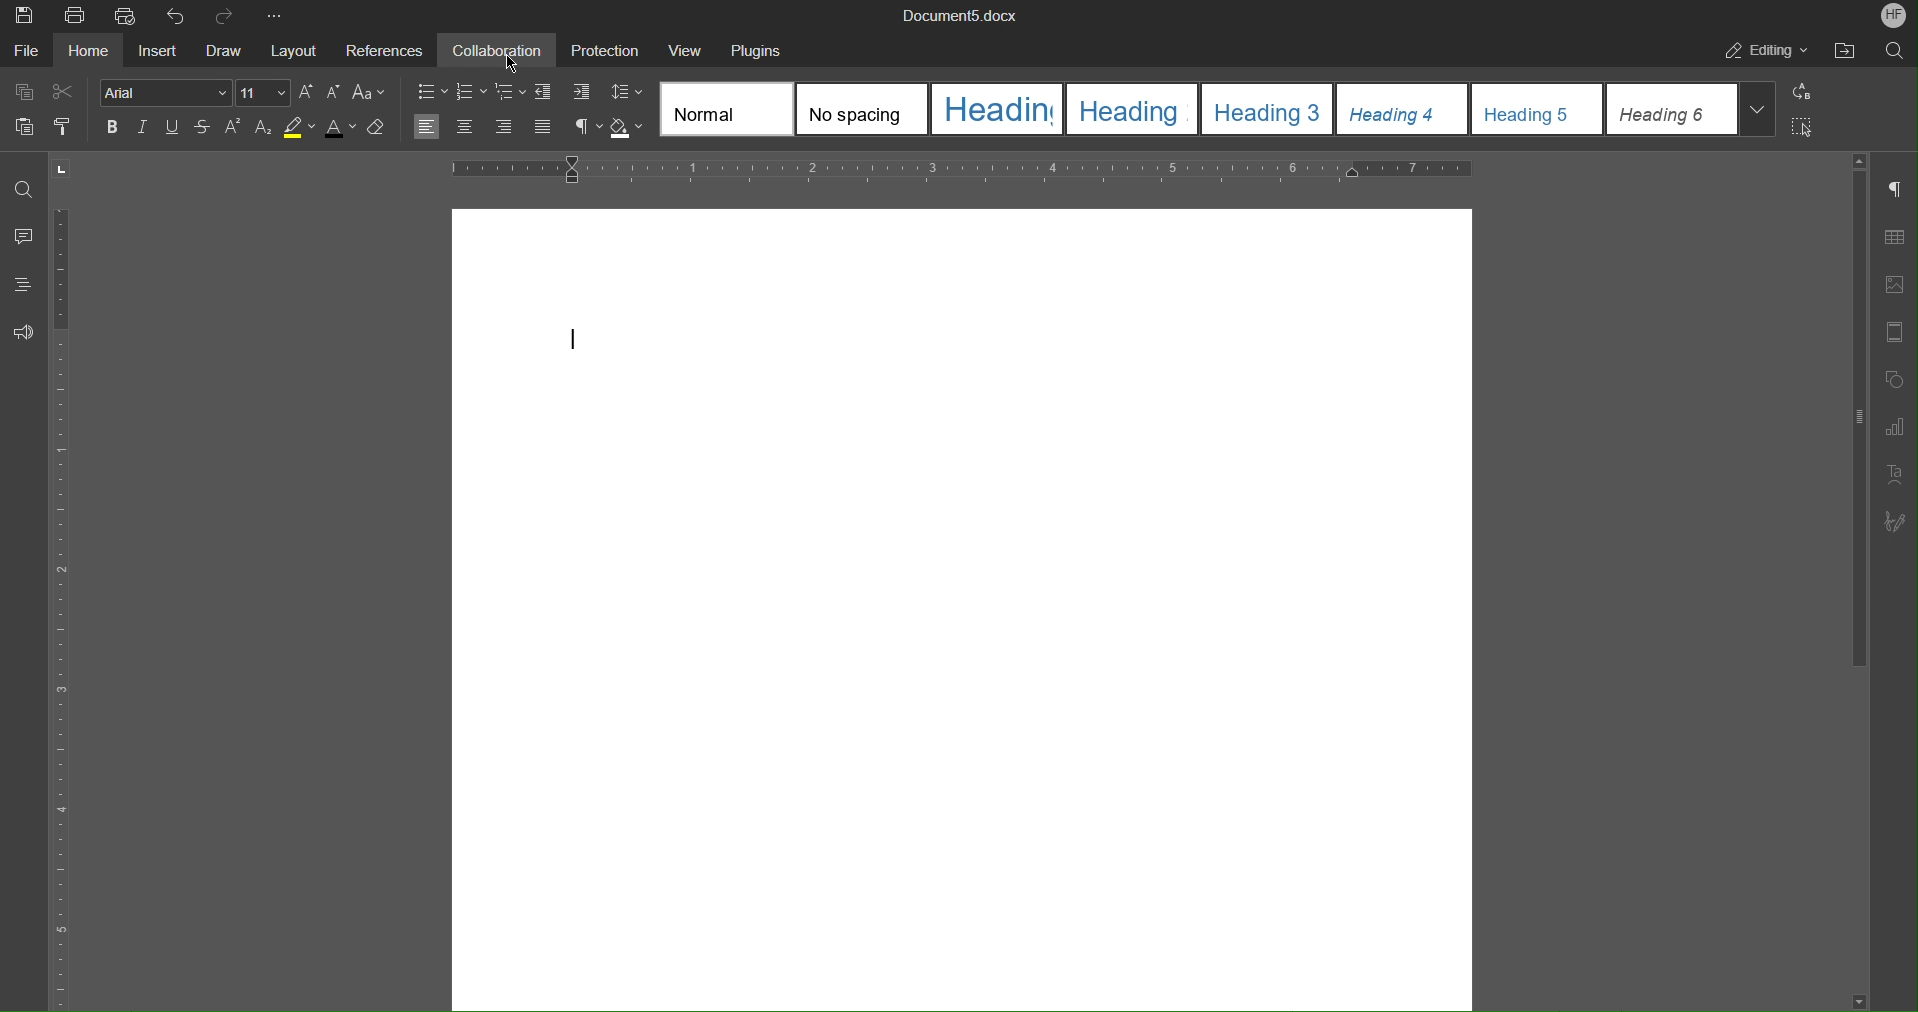 The width and height of the screenshot is (1918, 1012). What do you see at coordinates (505, 51) in the screenshot?
I see `Collaboration` at bounding box center [505, 51].